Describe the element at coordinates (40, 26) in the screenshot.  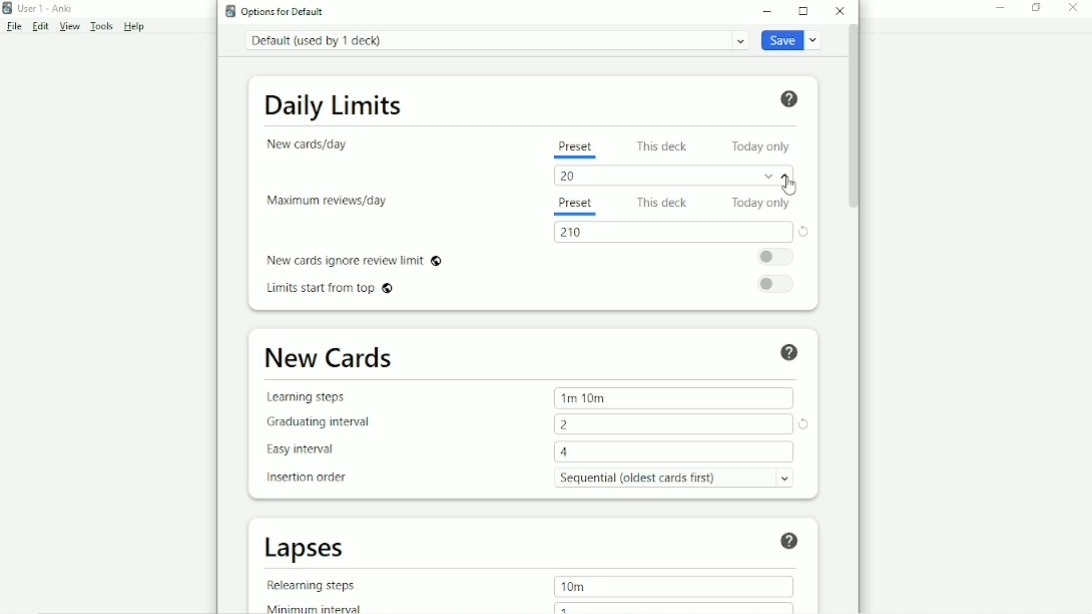
I see `Edit` at that location.